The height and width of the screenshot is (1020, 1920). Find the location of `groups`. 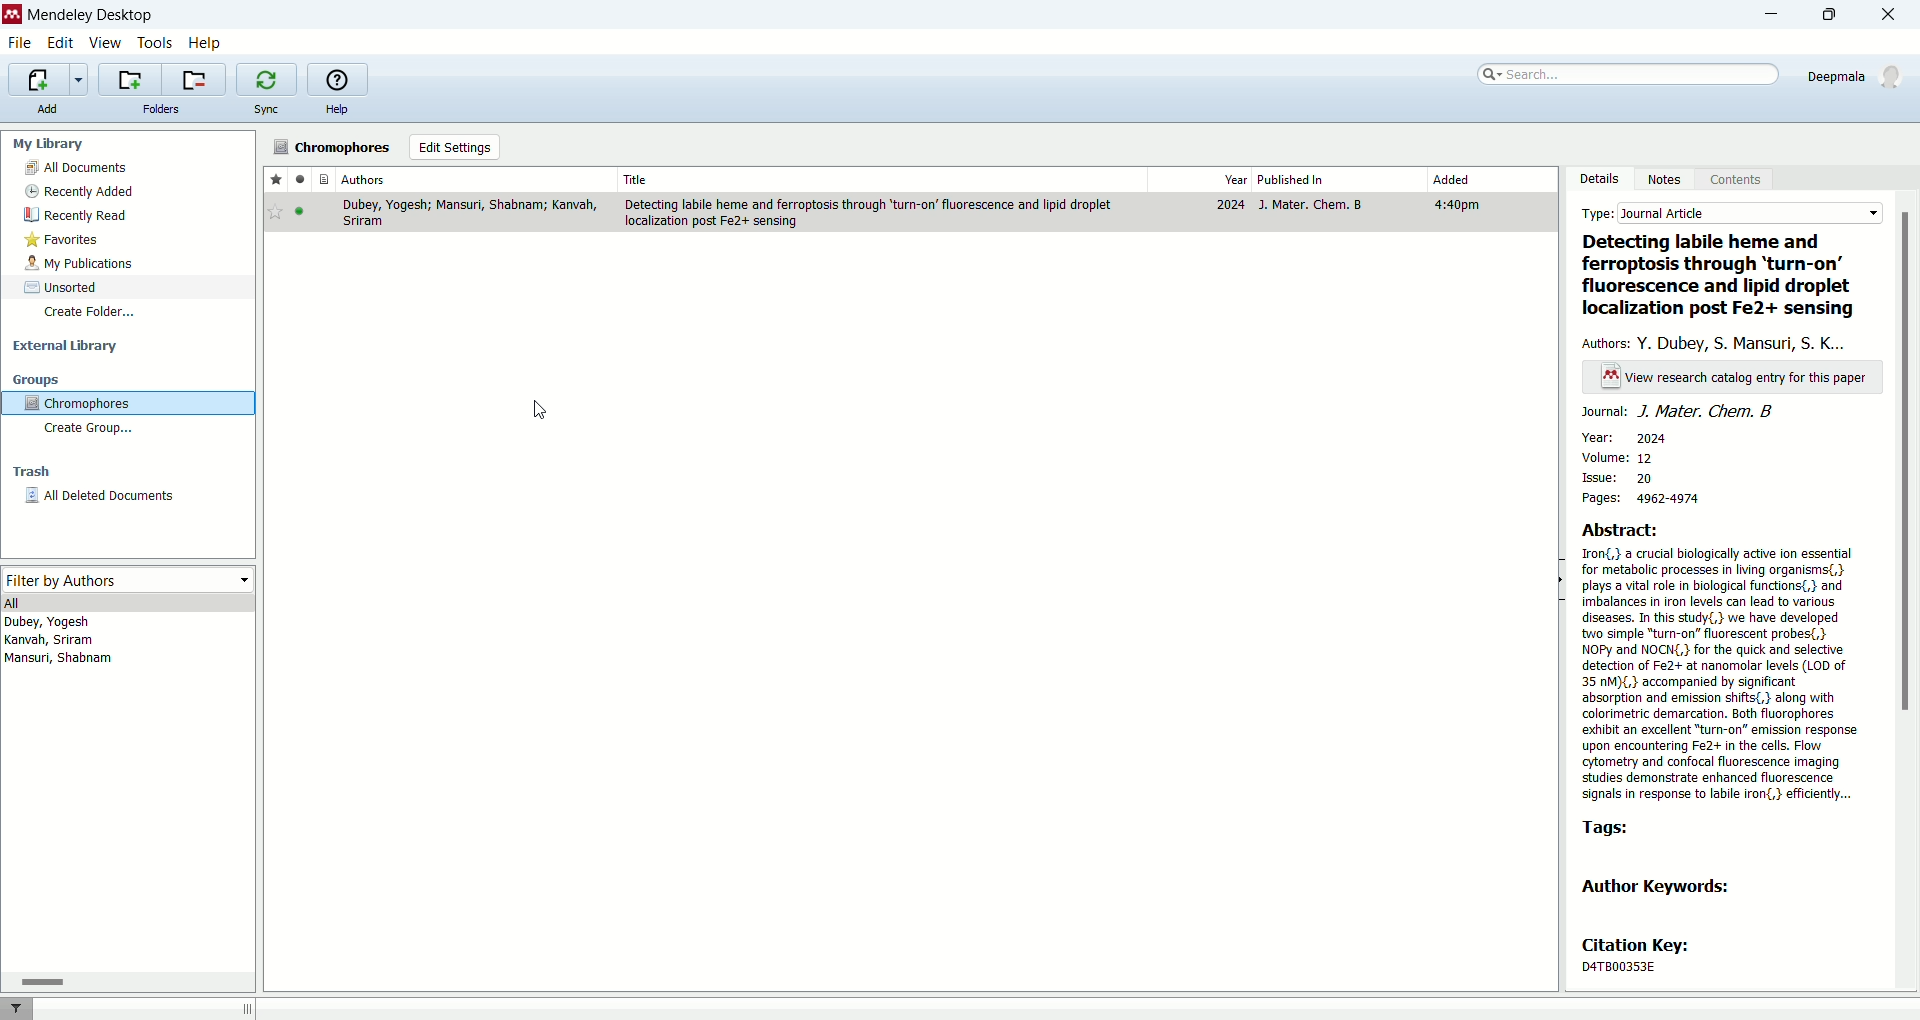

groups is located at coordinates (37, 379).